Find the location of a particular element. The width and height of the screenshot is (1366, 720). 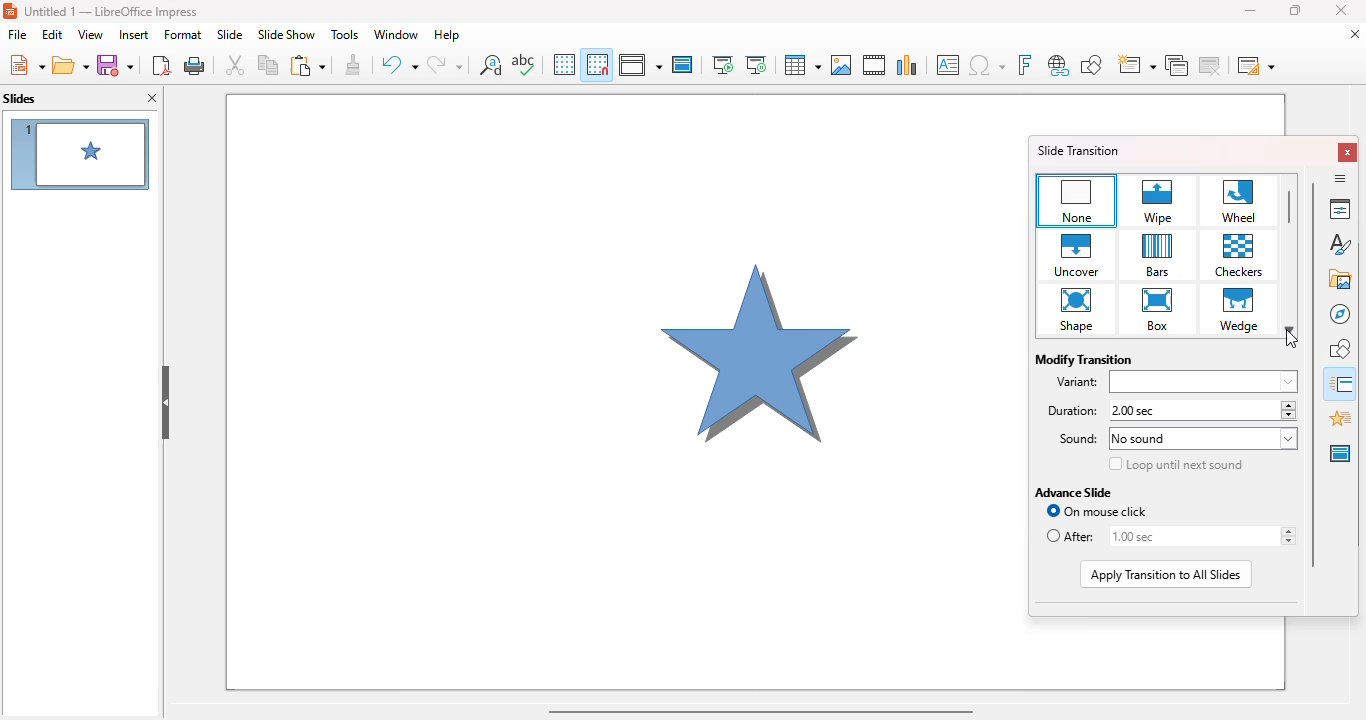

duplicate slide is located at coordinates (1177, 66).